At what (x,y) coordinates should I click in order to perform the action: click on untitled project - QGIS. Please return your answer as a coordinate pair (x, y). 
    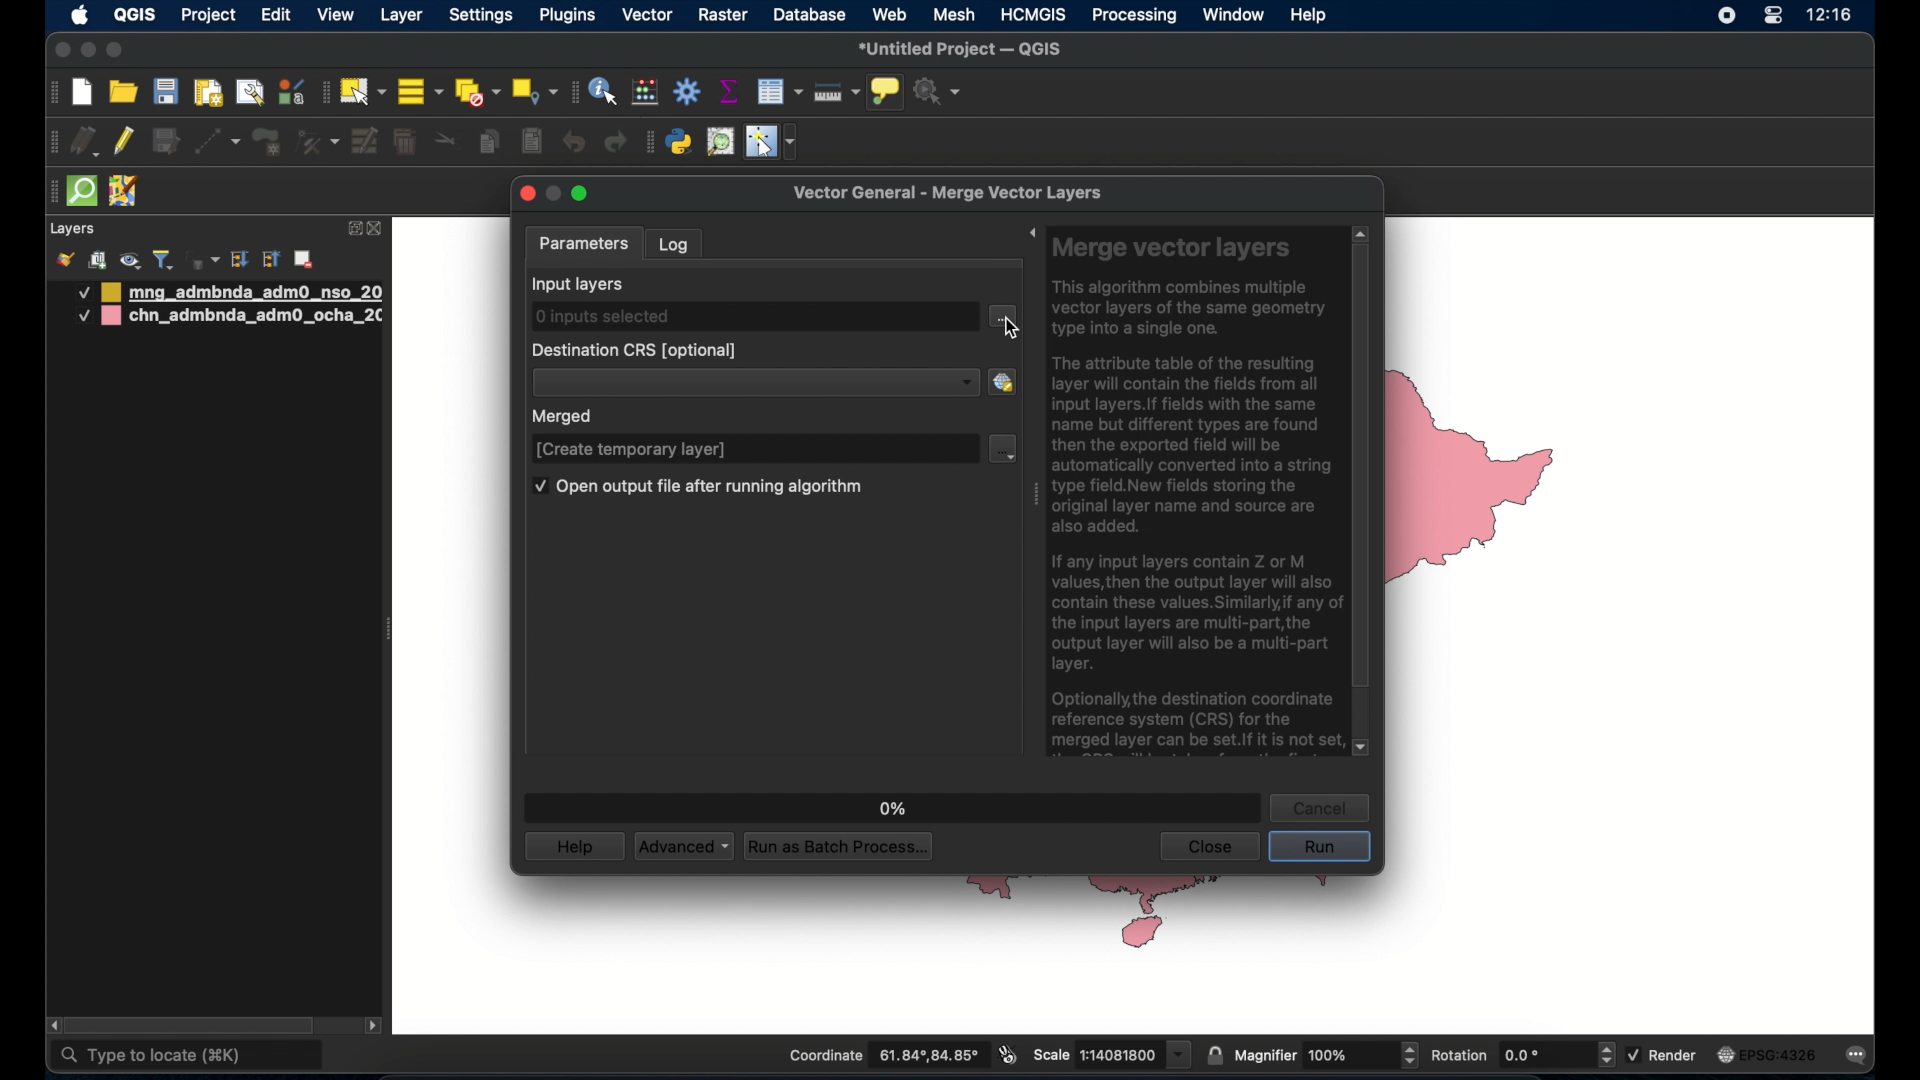
    Looking at the image, I should click on (963, 50).